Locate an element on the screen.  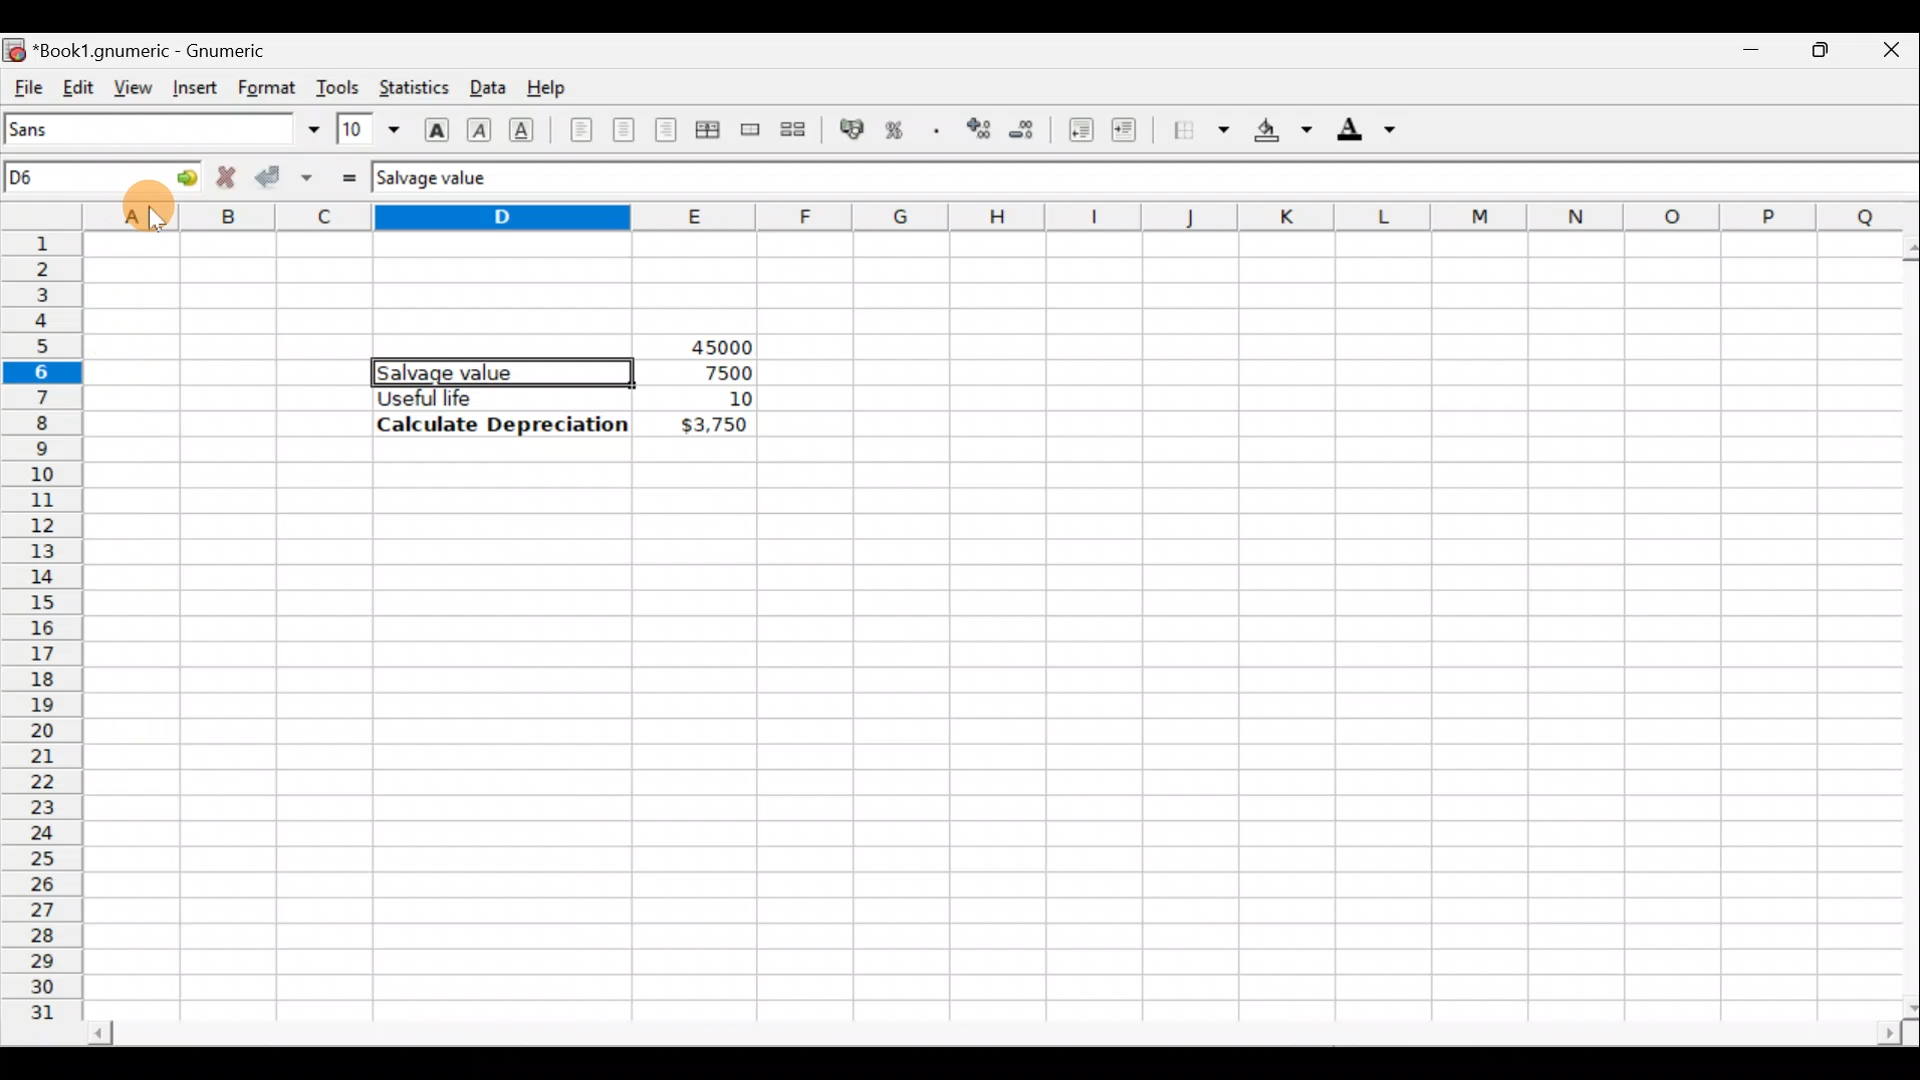
Reject change is located at coordinates (220, 178).